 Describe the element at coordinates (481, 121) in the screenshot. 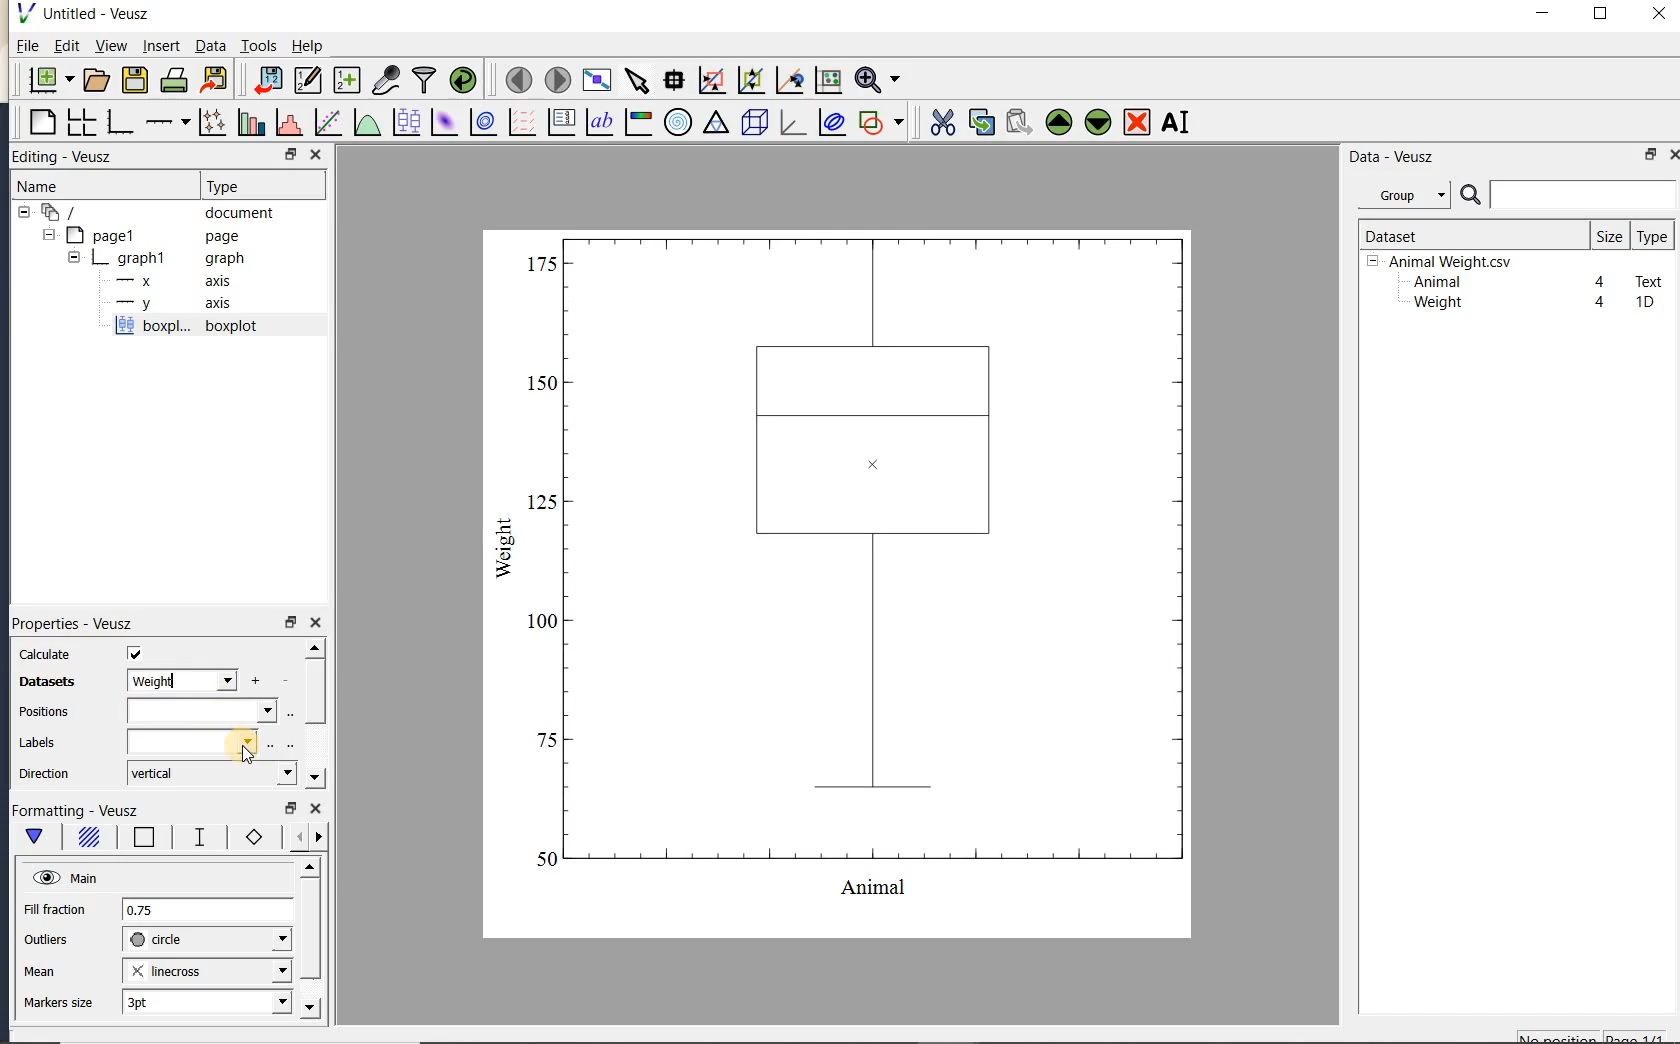

I see `plot a 2d dataset as contours` at that location.